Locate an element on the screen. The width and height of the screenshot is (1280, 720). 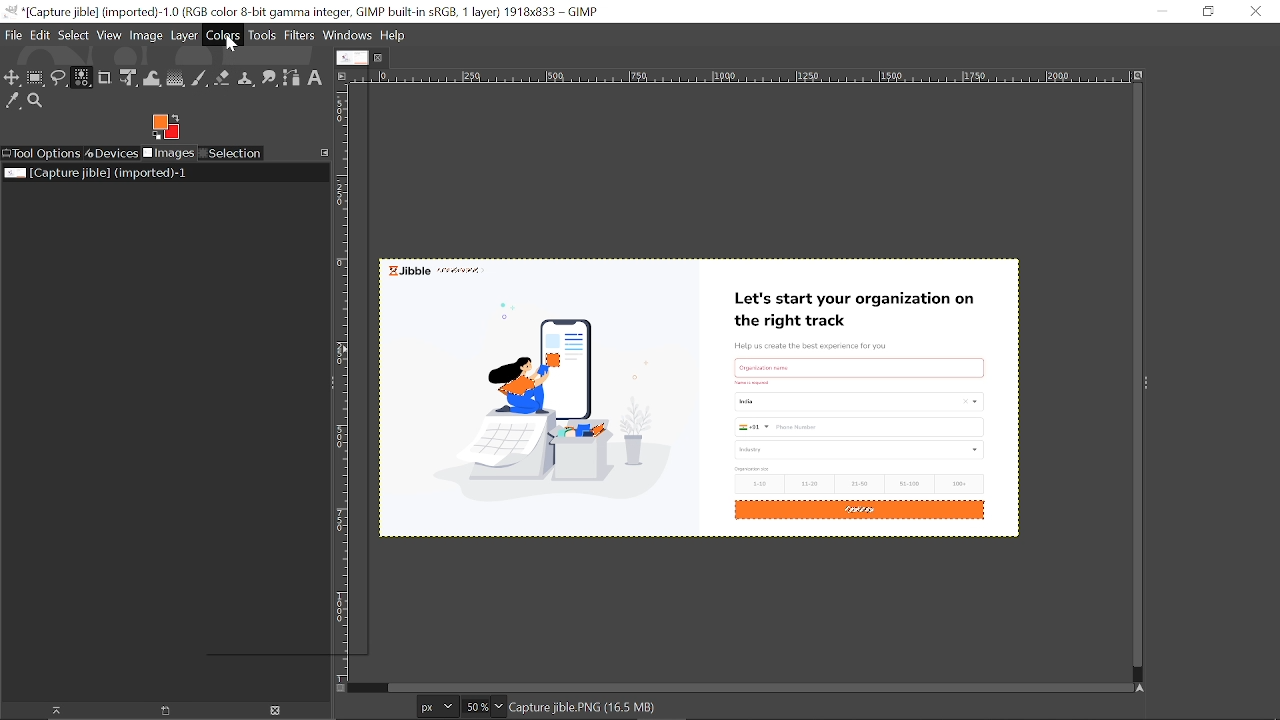
Text tool is located at coordinates (314, 78).